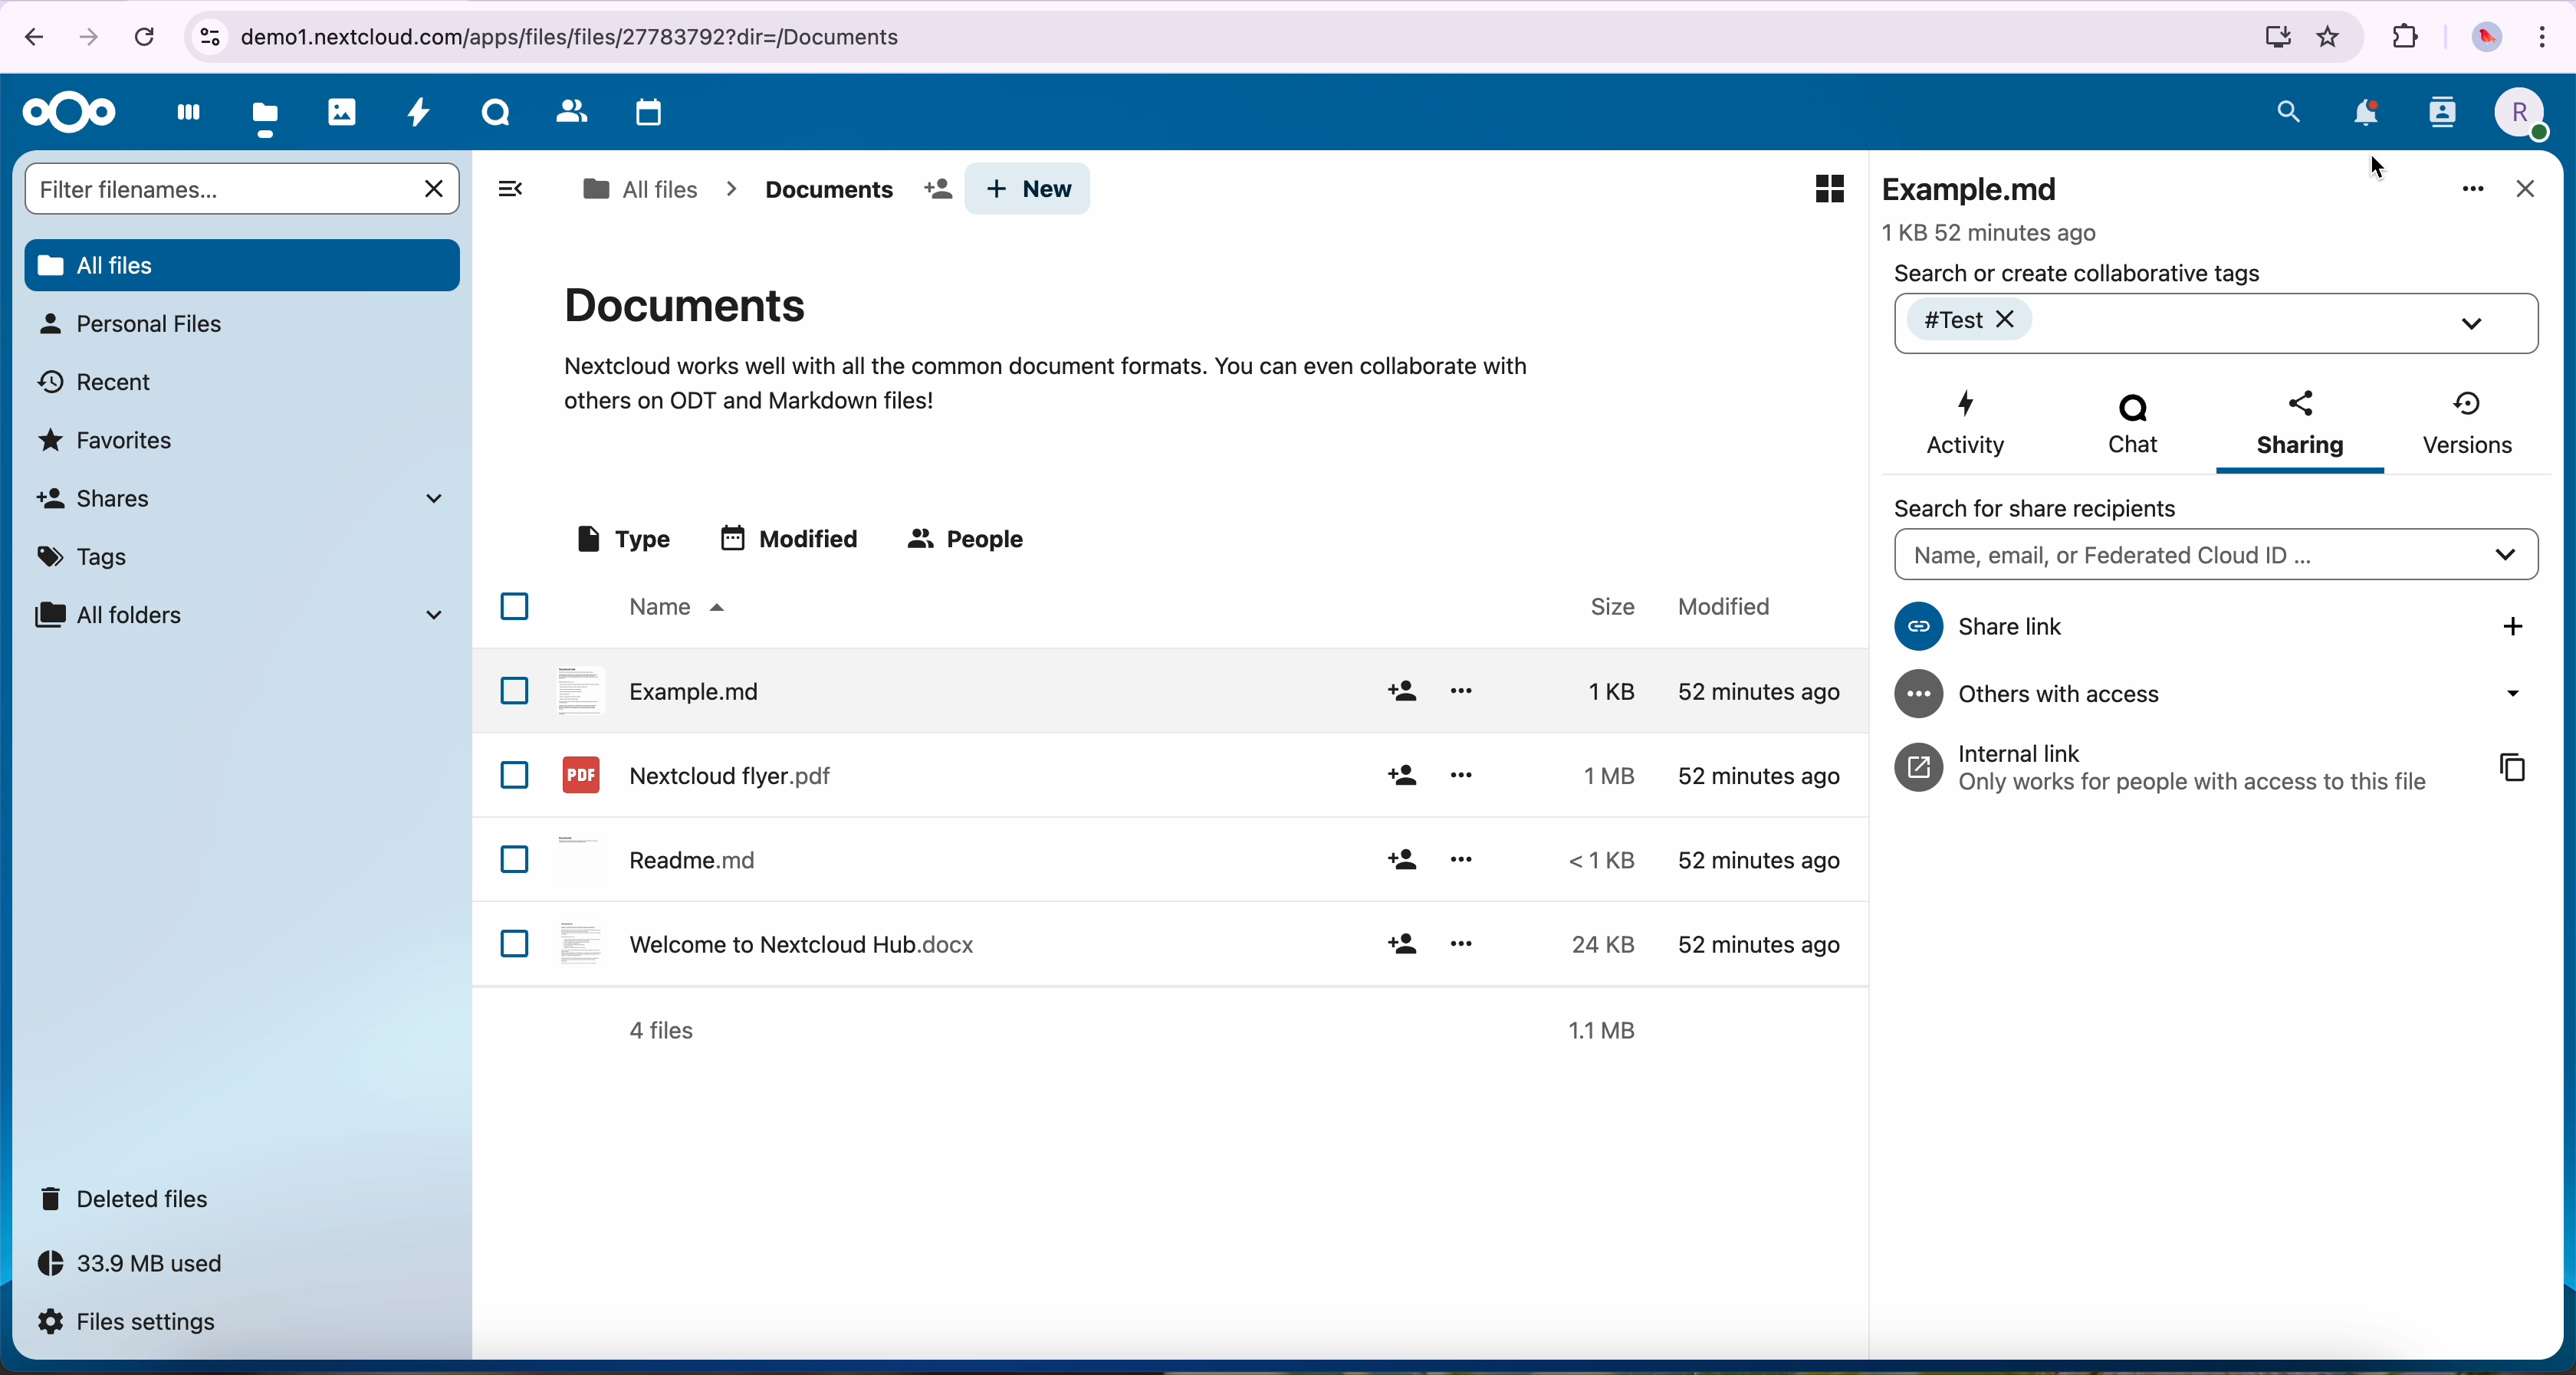  Describe the element at coordinates (639, 189) in the screenshot. I see `all files` at that location.